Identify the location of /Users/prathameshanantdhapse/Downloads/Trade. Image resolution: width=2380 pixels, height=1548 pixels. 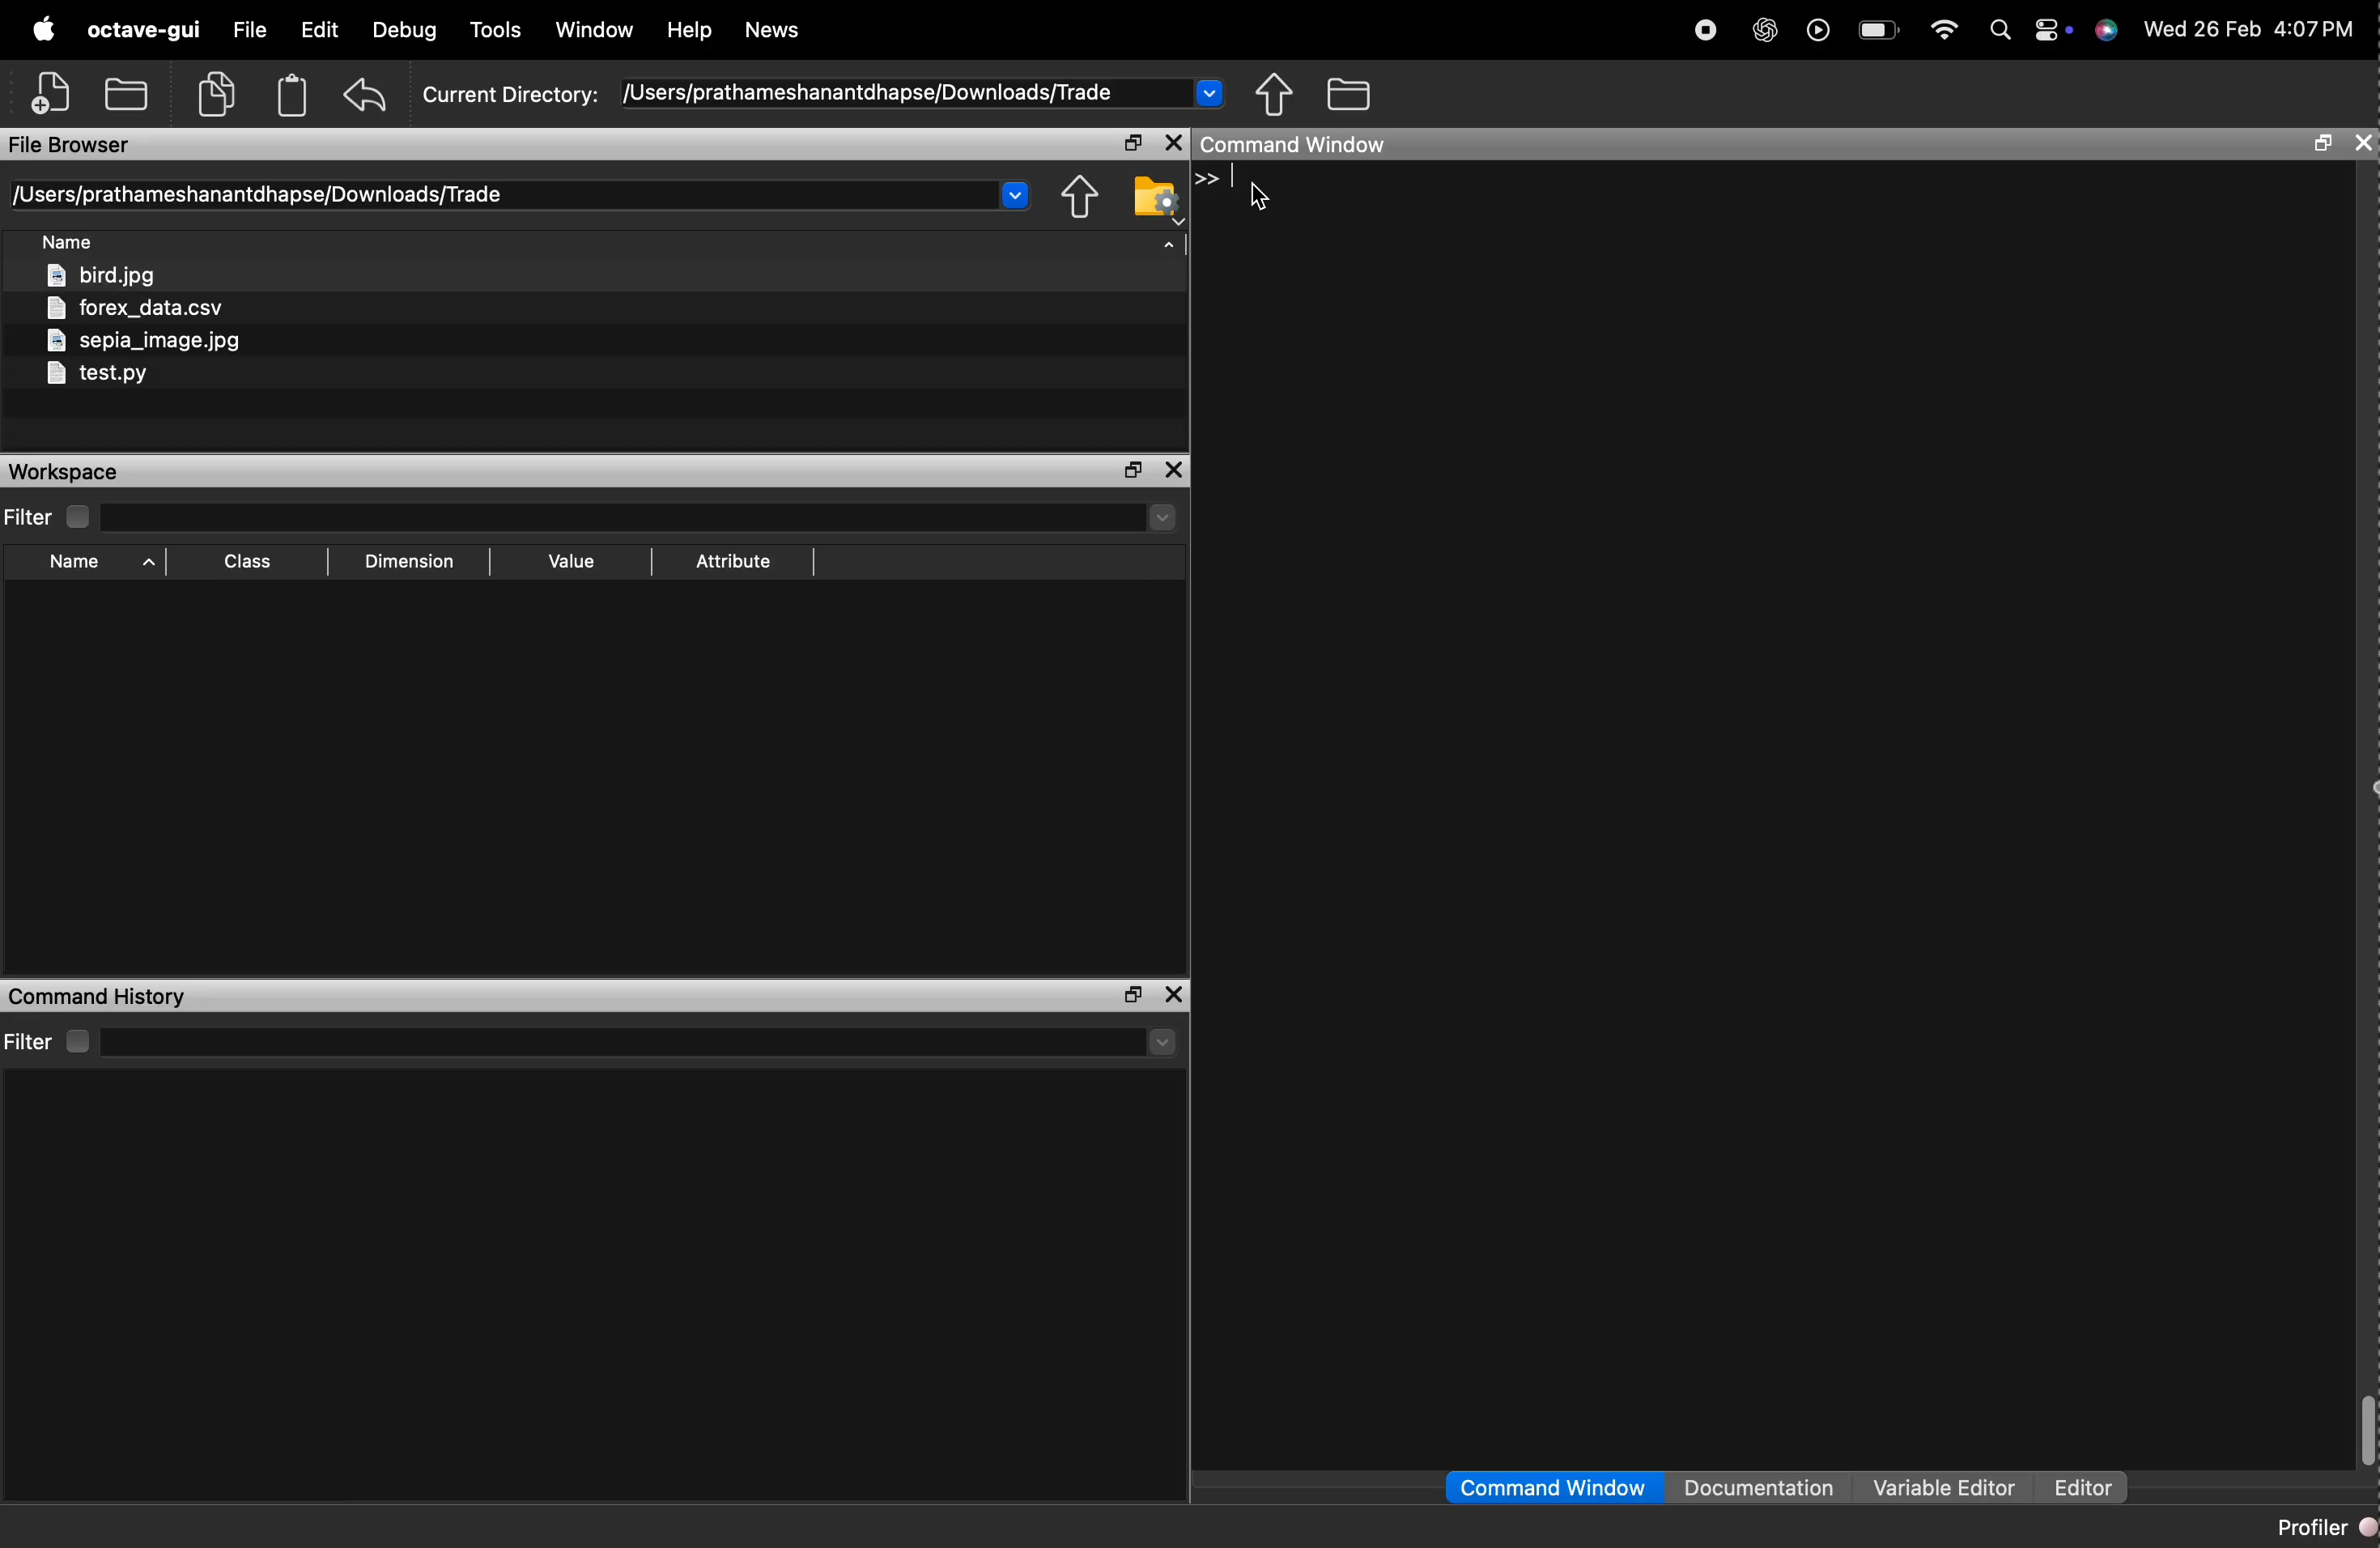
(261, 194).